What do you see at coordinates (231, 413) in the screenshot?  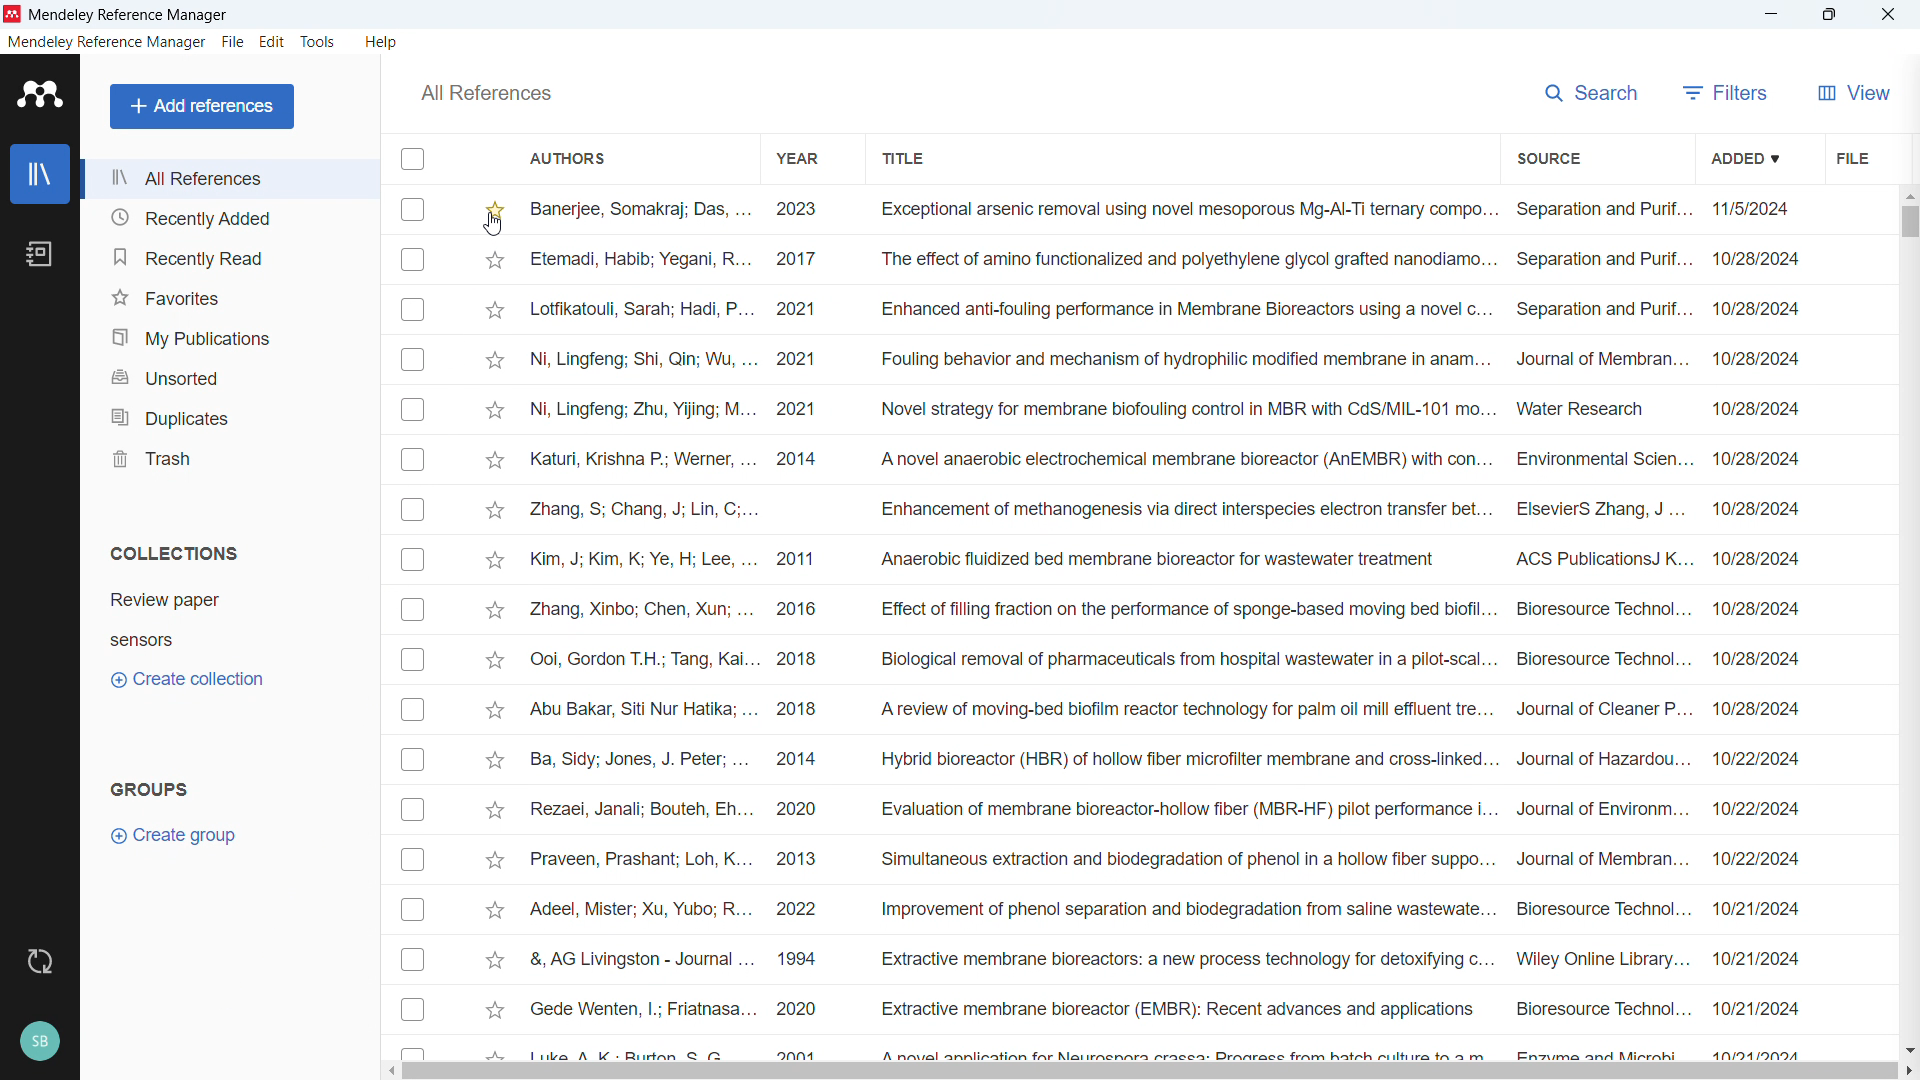 I see `Duplicates ` at bounding box center [231, 413].